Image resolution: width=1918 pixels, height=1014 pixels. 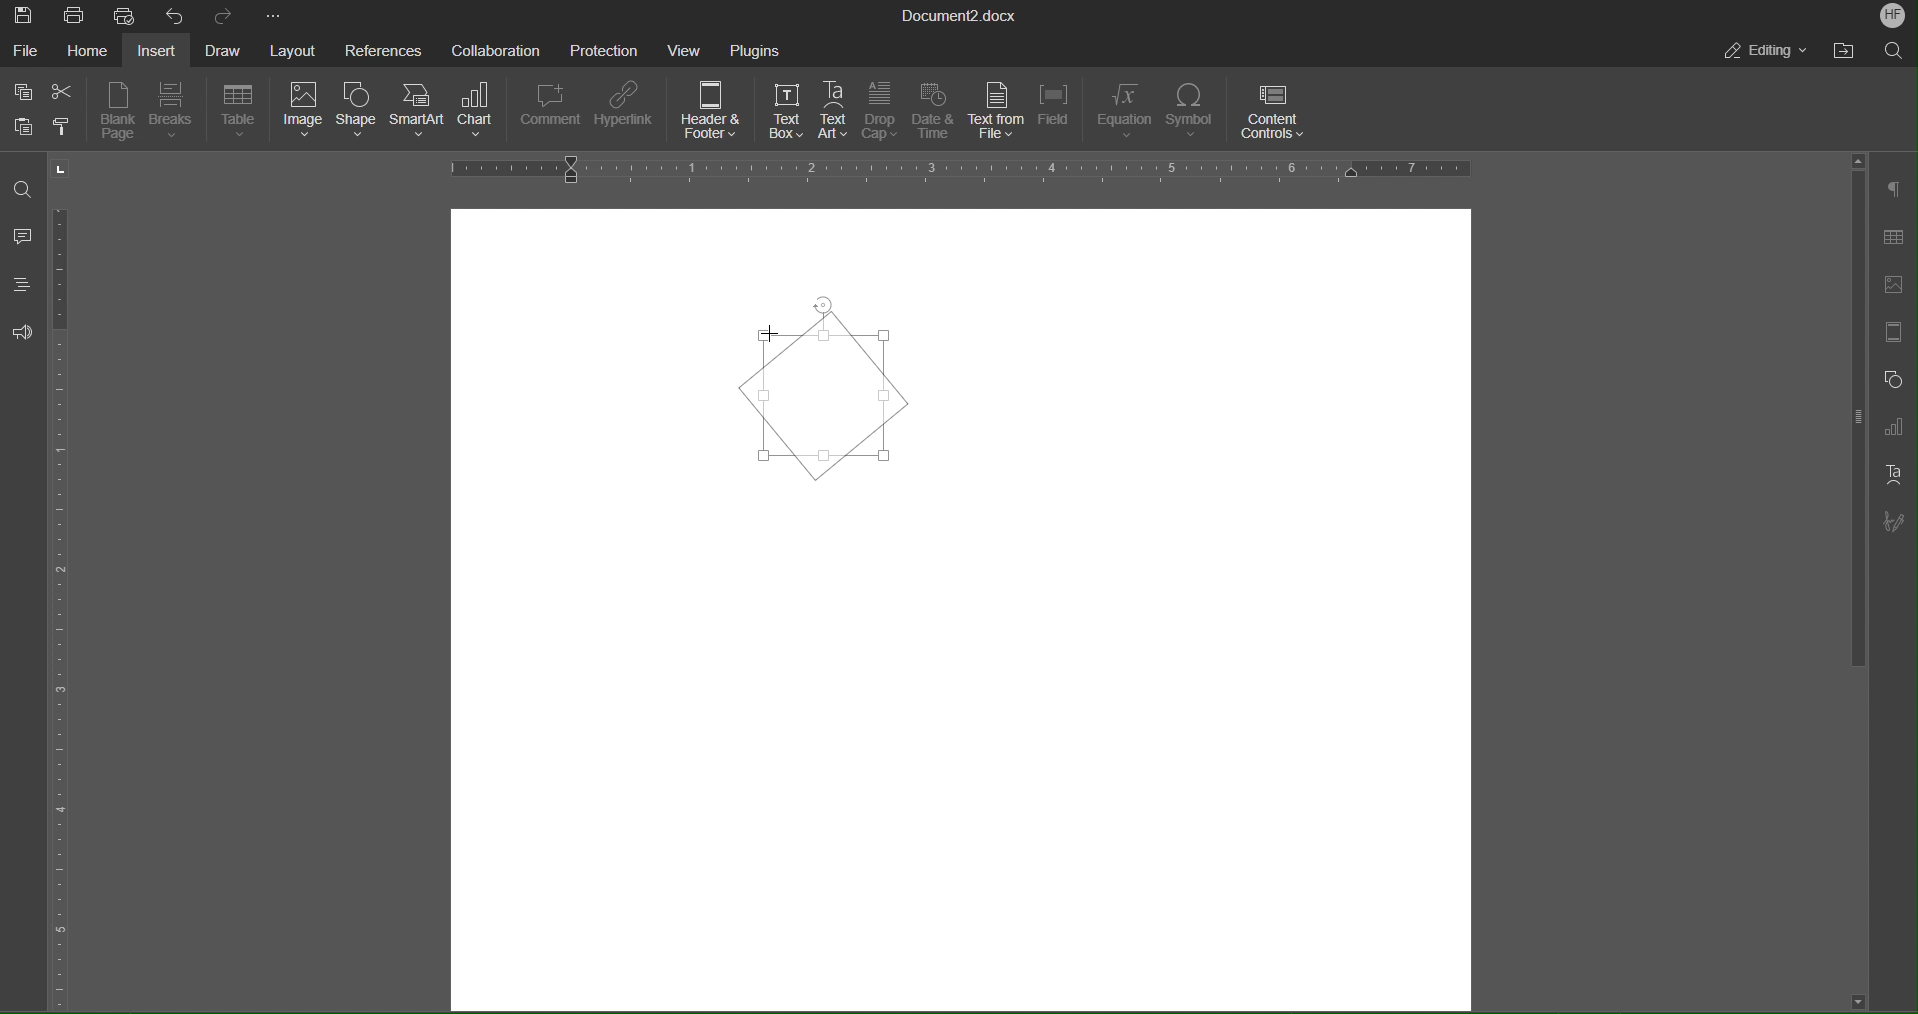 I want to click on Insert Image, so click(x=1890, y=285).